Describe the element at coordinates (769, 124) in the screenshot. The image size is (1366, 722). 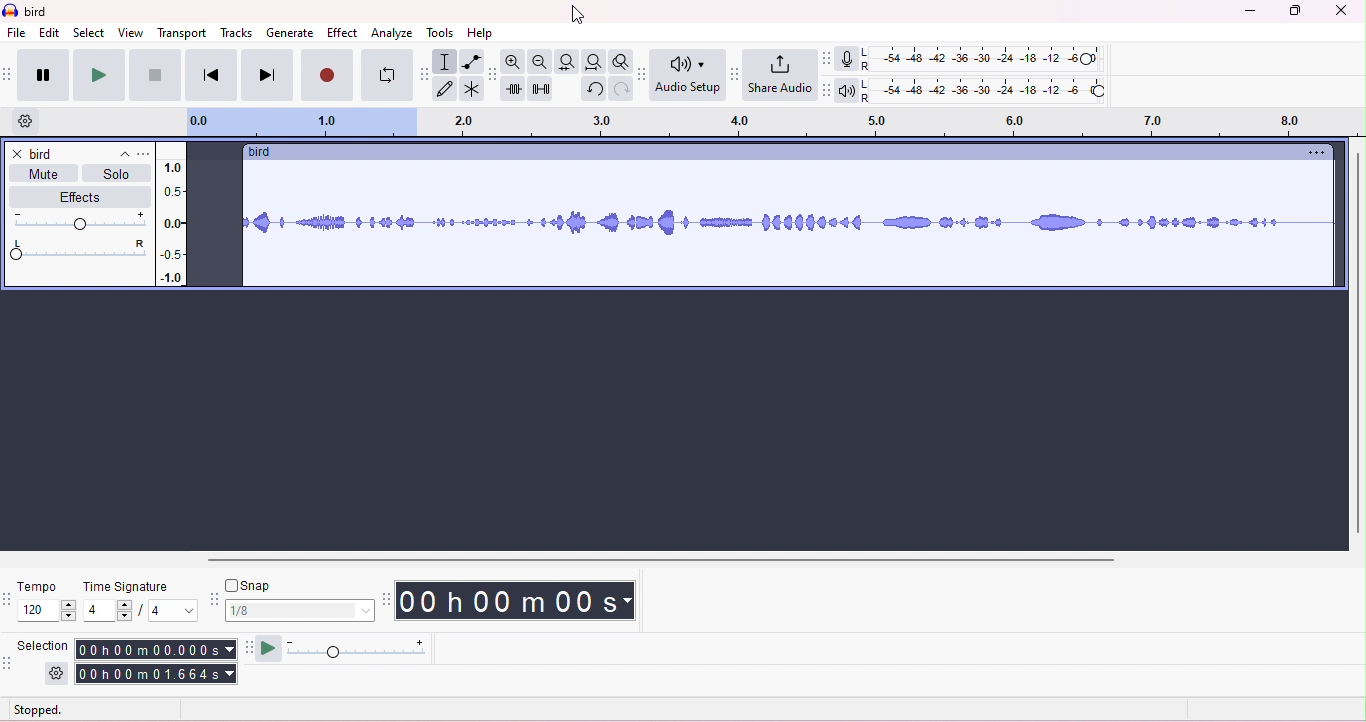
I see `timeline` at that location.